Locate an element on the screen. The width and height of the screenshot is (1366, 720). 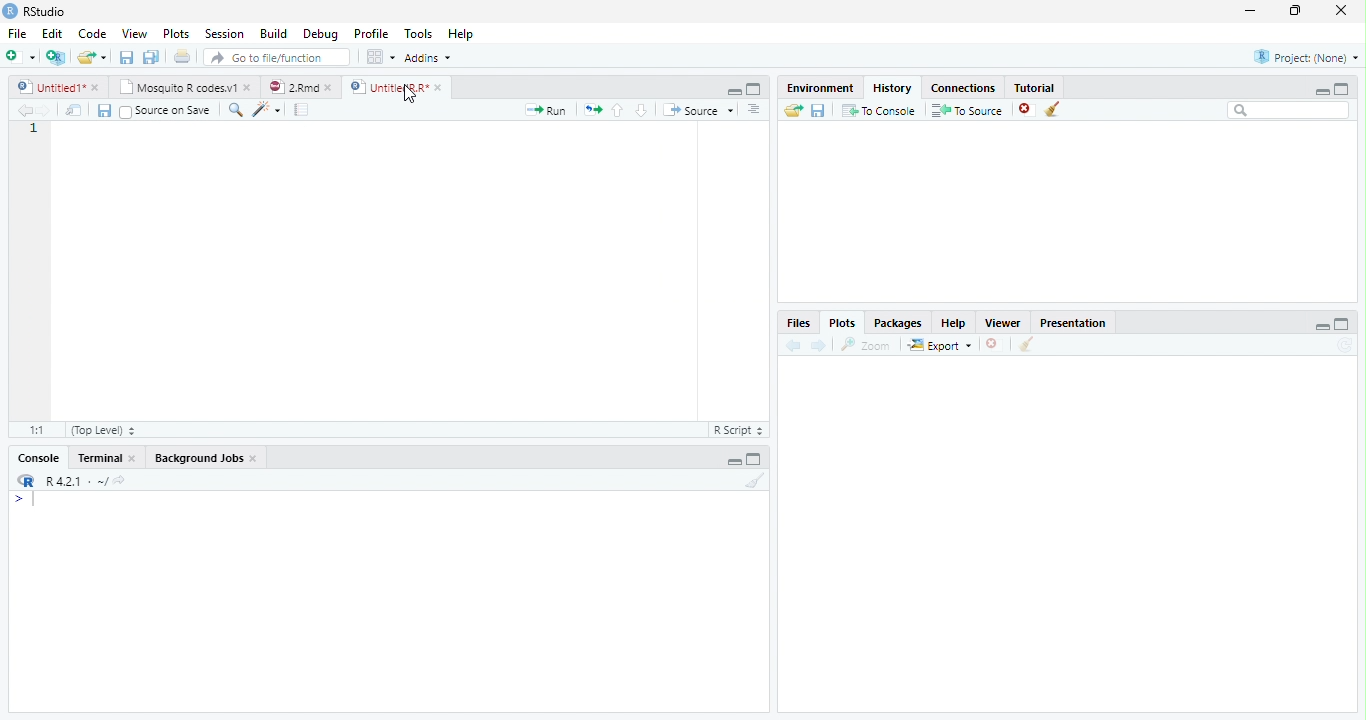
restore is located at coordinates (1295, 11).